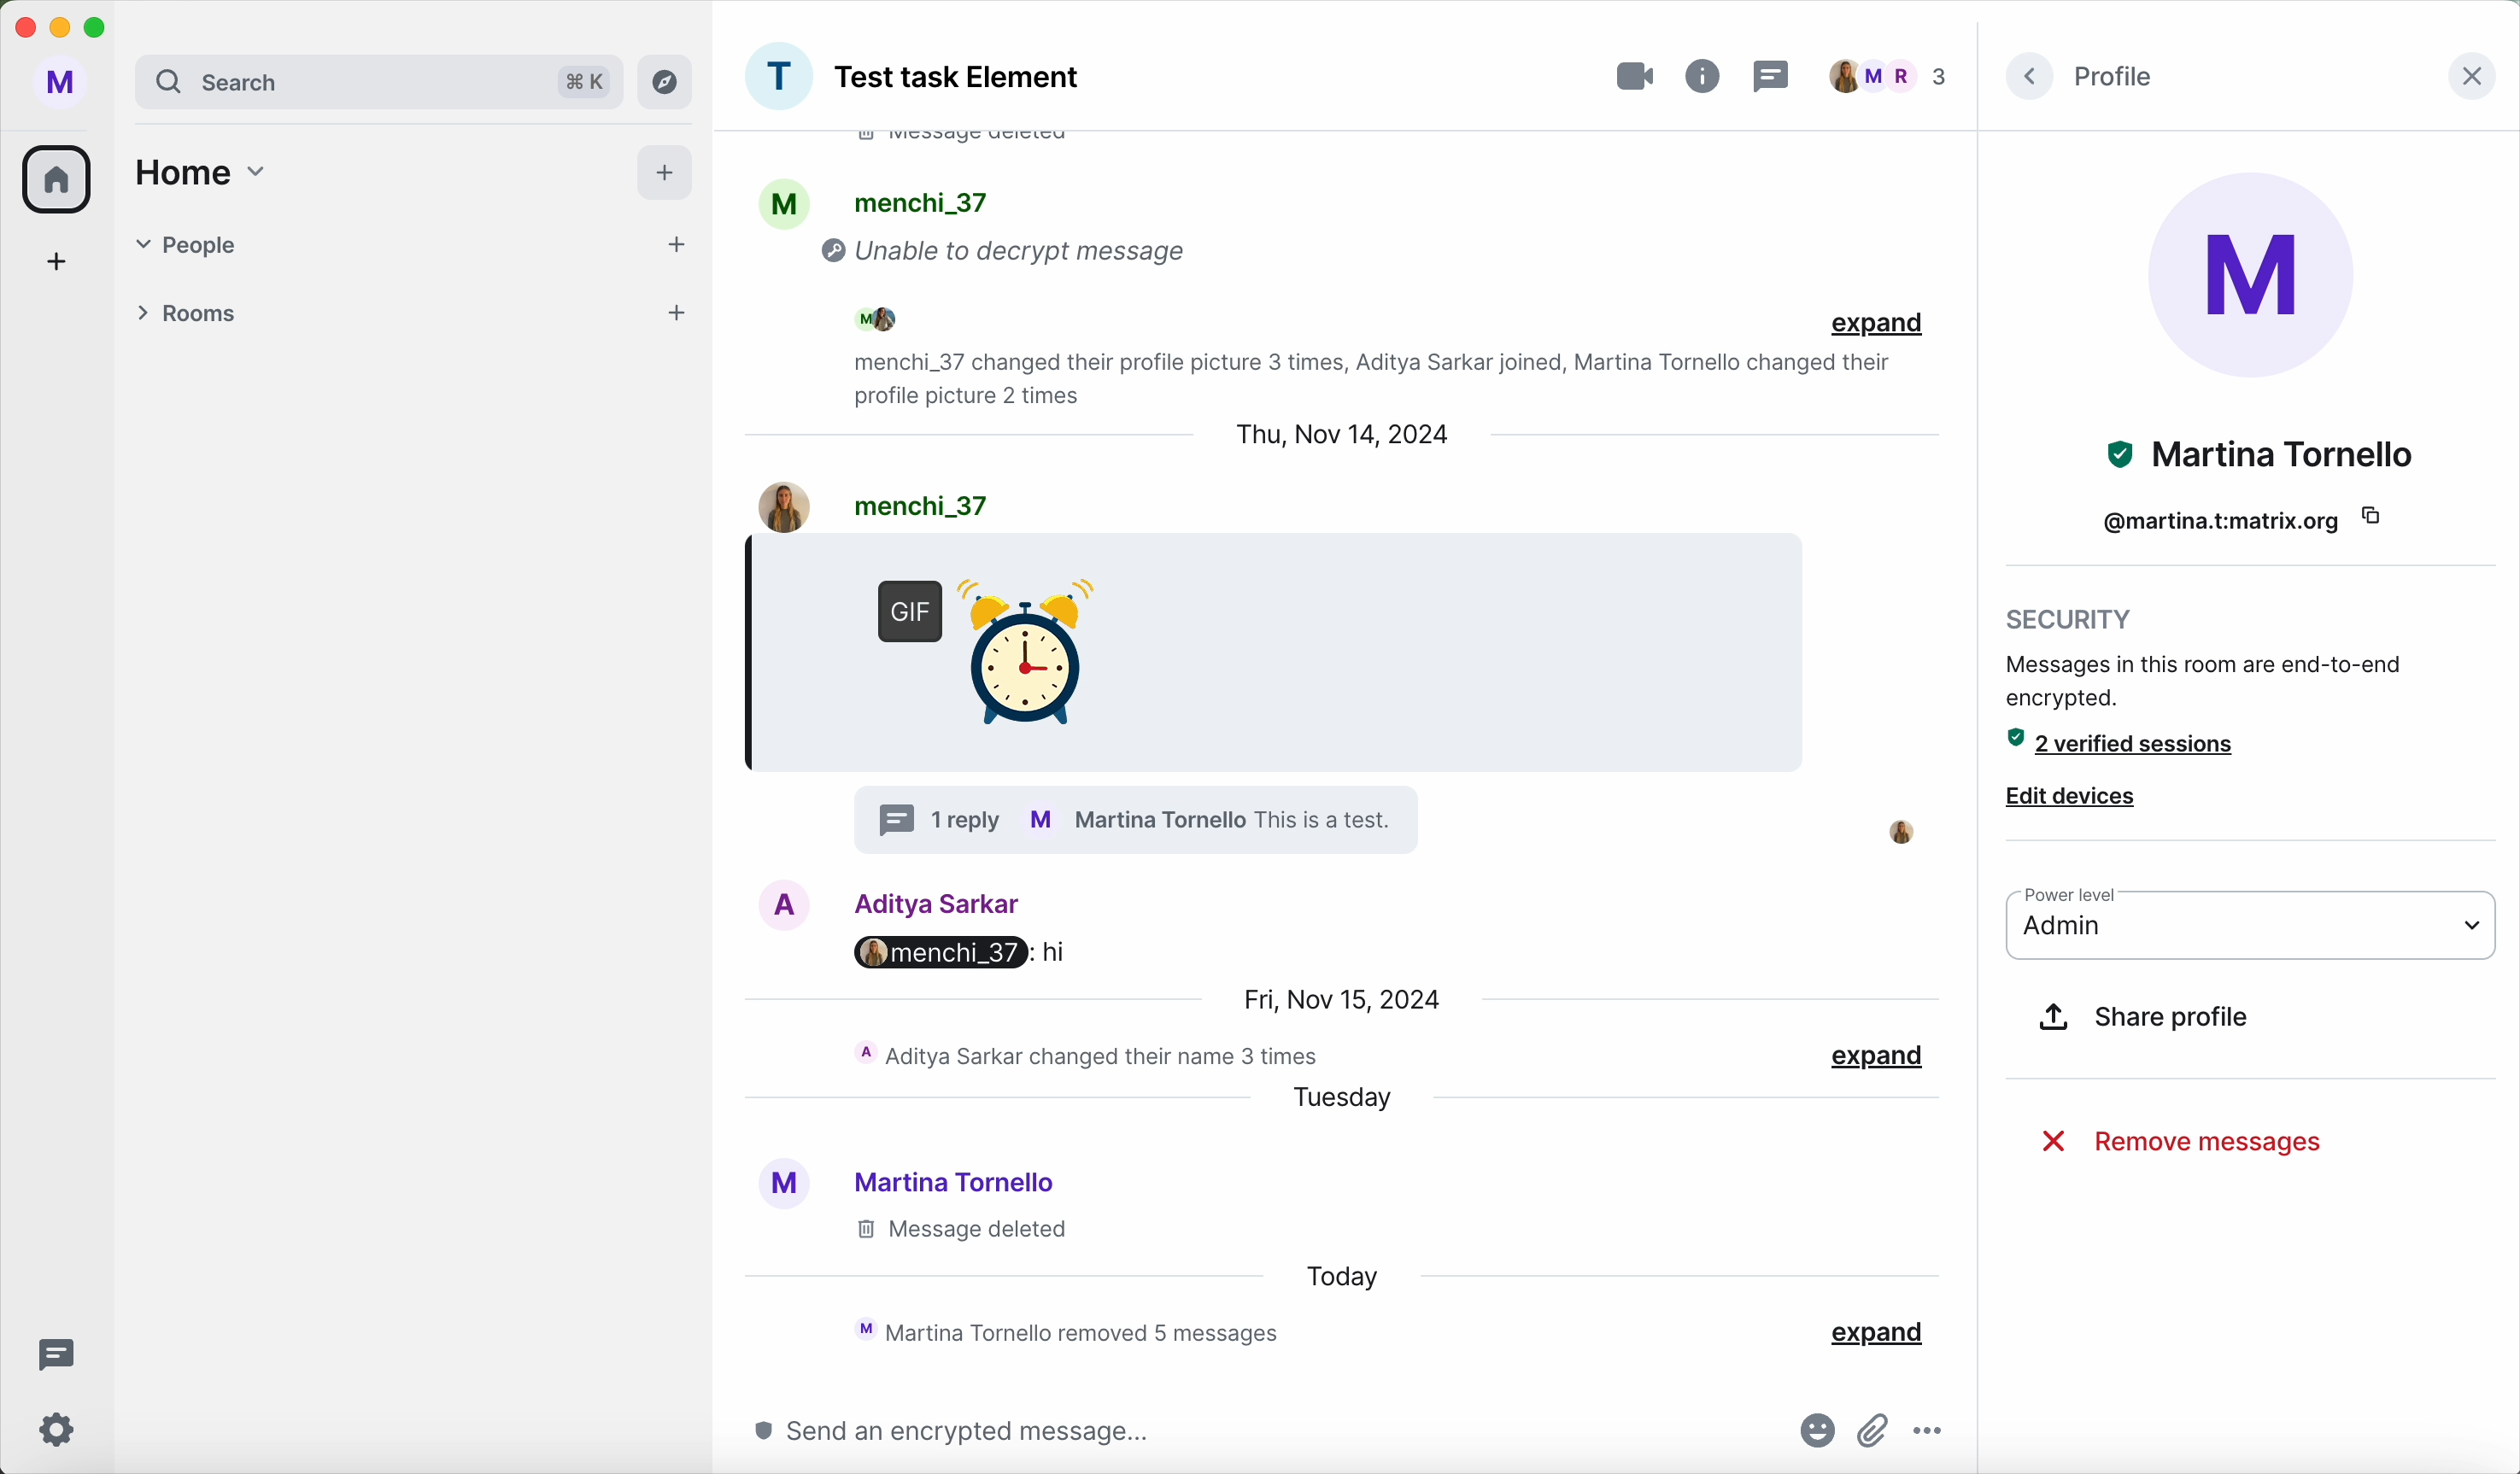 This screenshot has height=1474, width=2520. Describe the element at coordinates (915, 318) in the screenshot. I see `people` at that location.